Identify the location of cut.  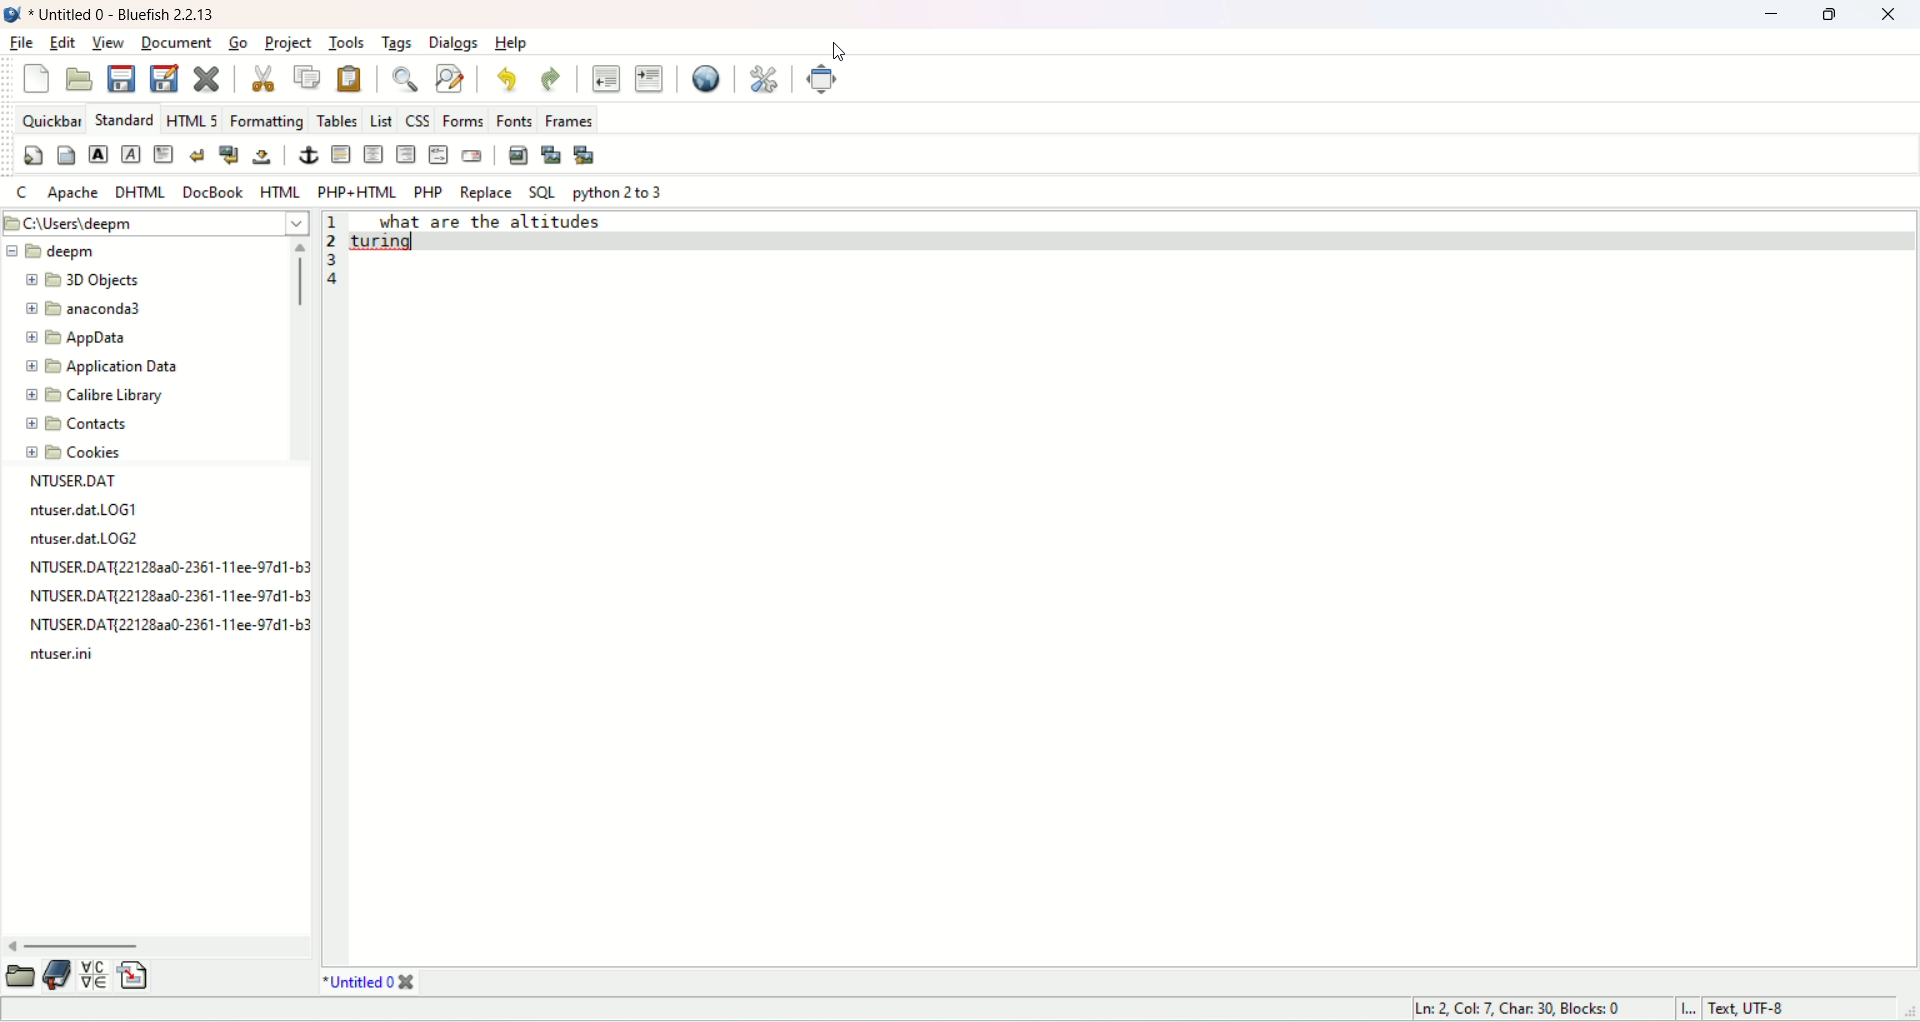
(266, 79).